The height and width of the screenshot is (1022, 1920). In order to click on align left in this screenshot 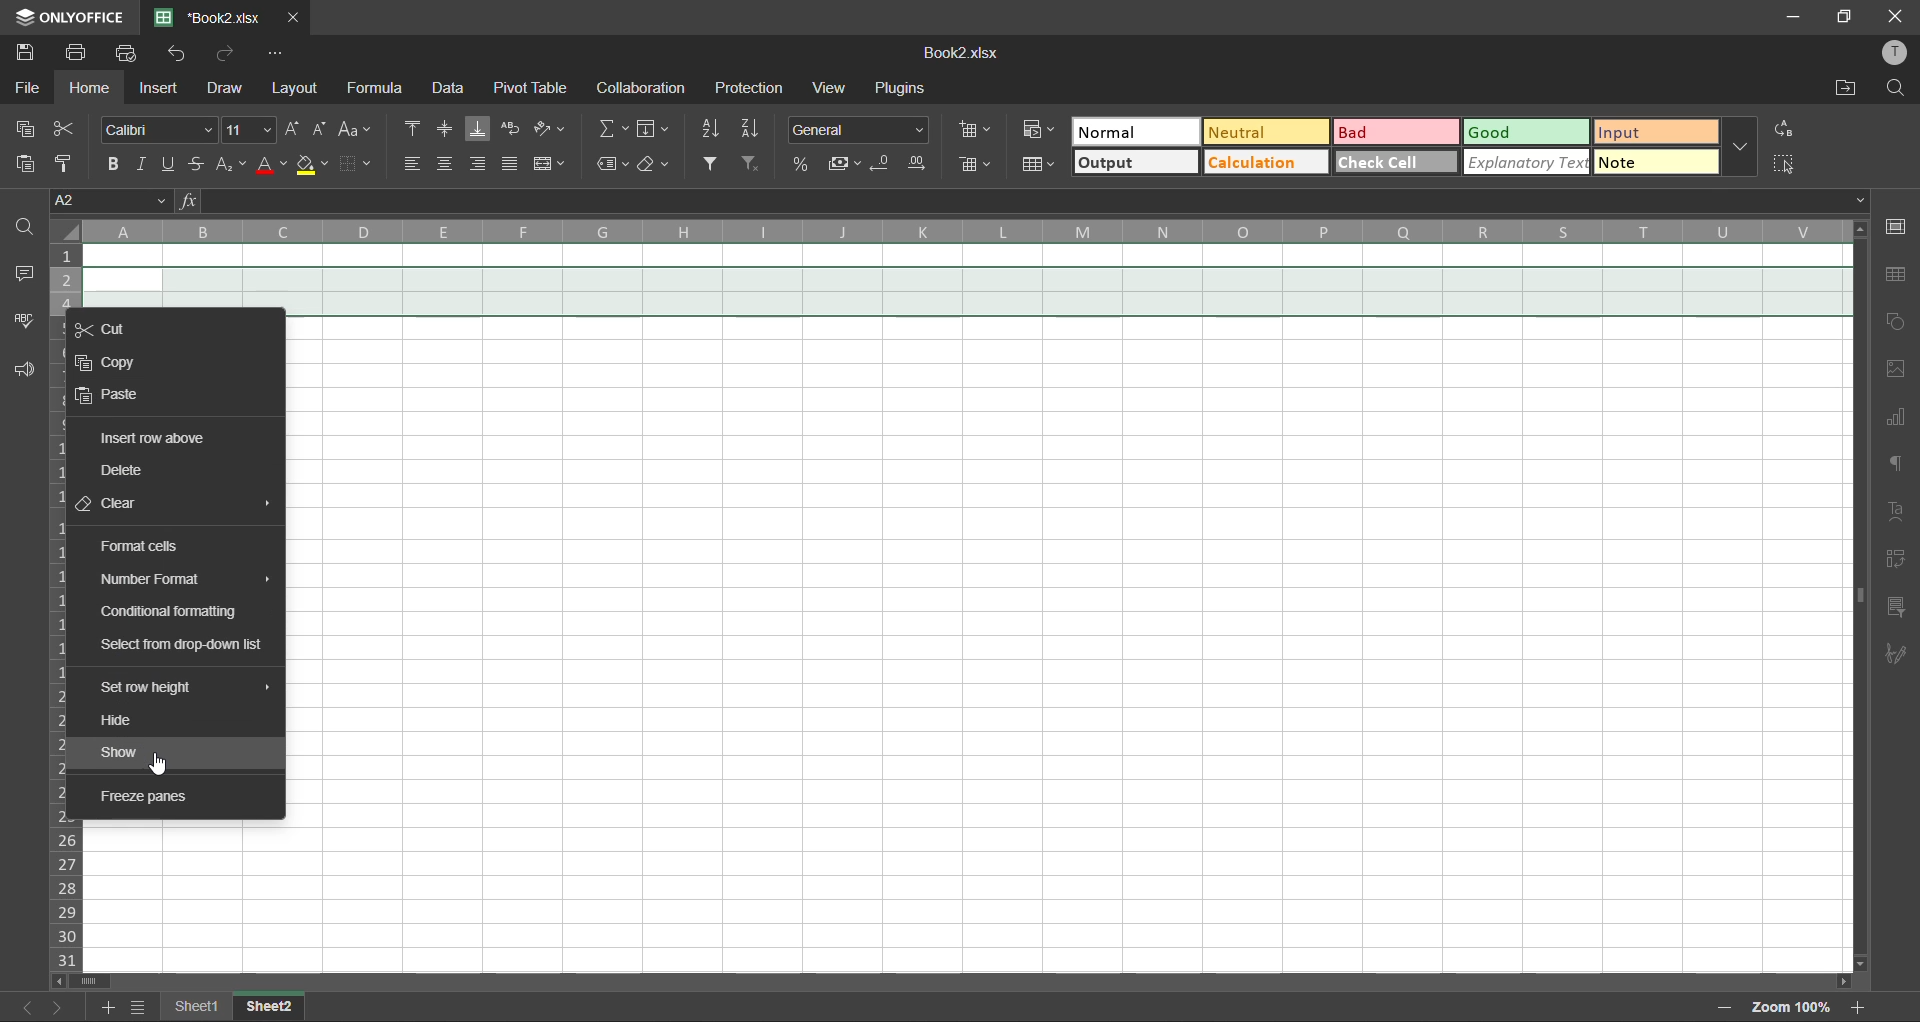, I will do `click(416, 163)`.